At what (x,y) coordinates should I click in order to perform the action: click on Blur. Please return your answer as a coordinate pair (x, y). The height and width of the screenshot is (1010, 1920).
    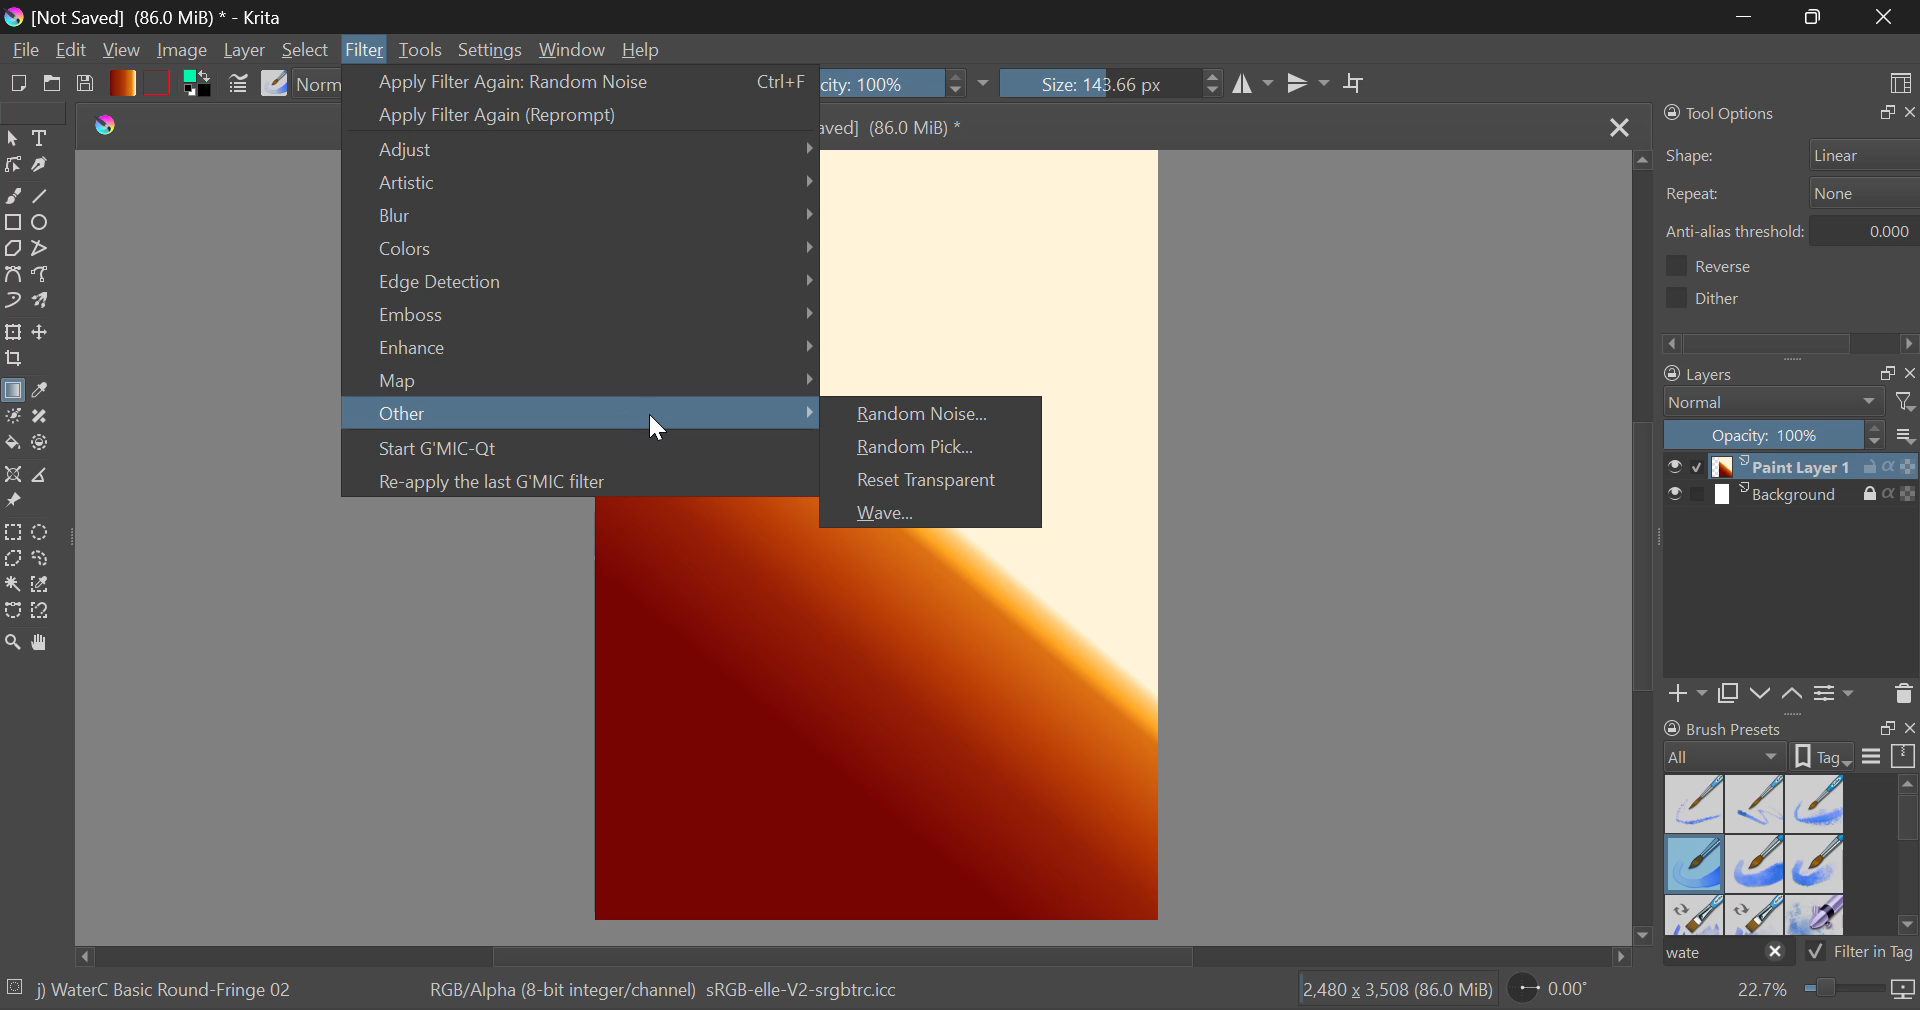
    Looking at the image, I should click on (582, 216).